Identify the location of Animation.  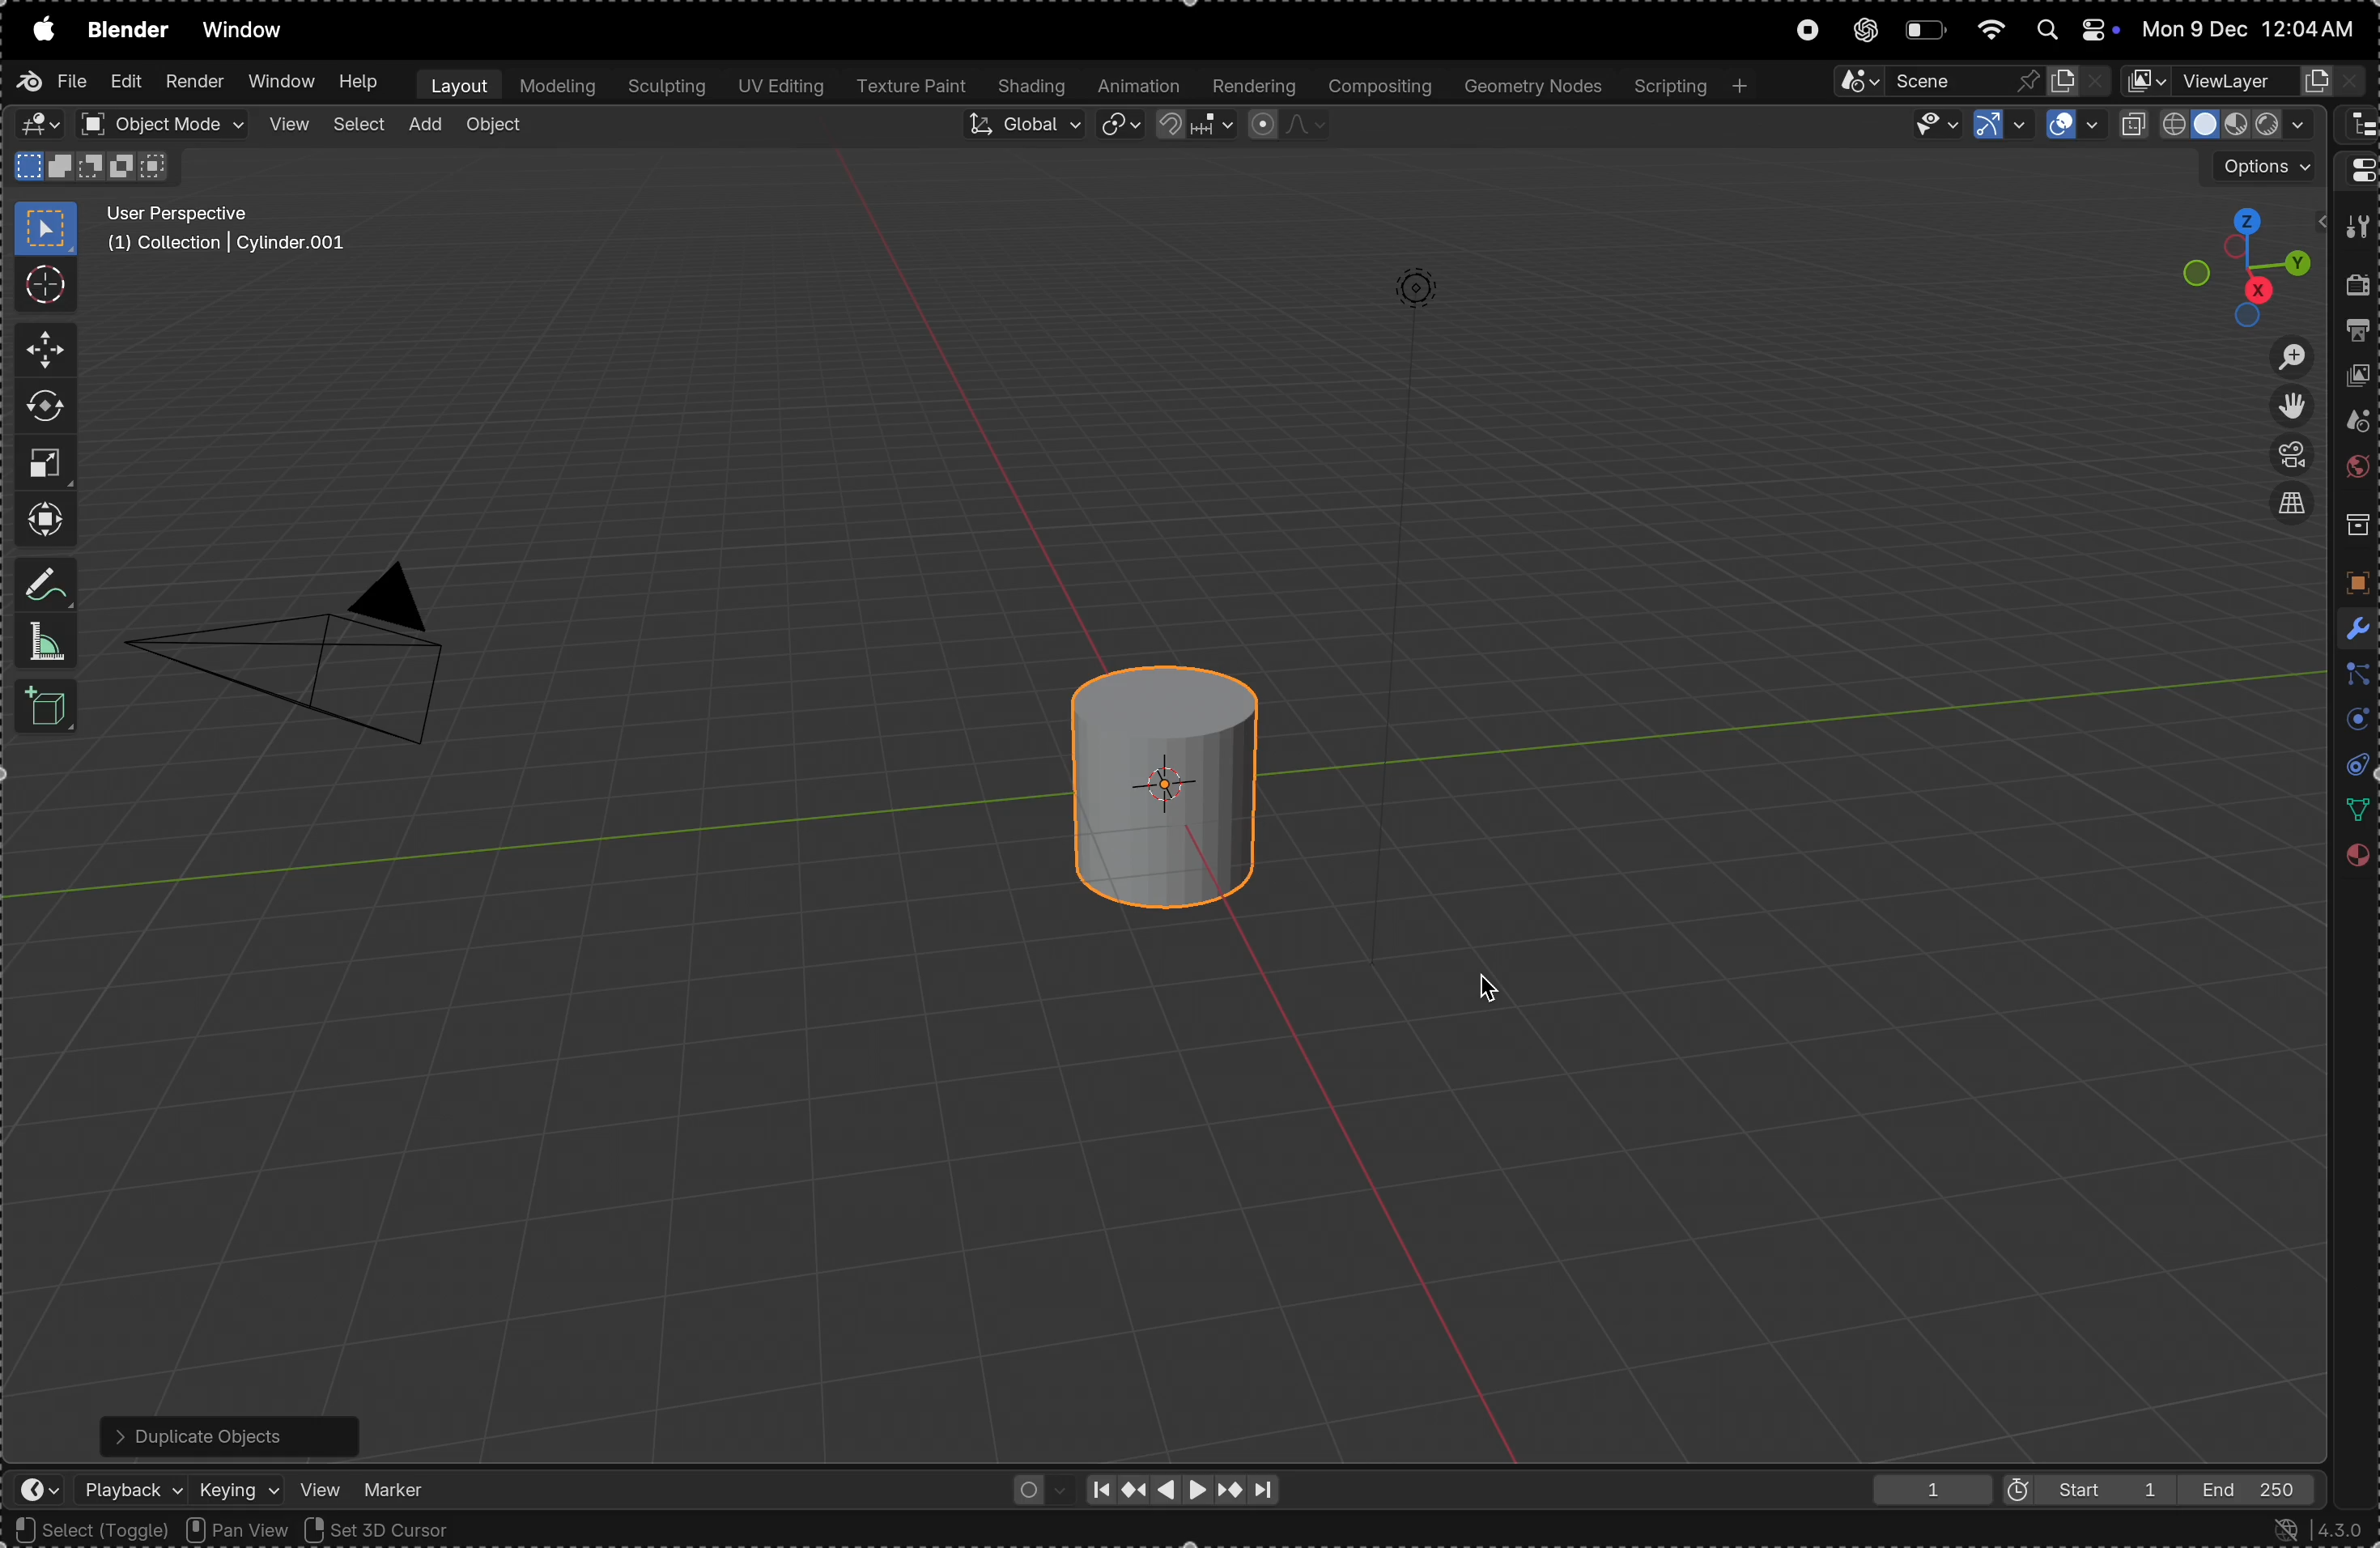
(1140, 87).